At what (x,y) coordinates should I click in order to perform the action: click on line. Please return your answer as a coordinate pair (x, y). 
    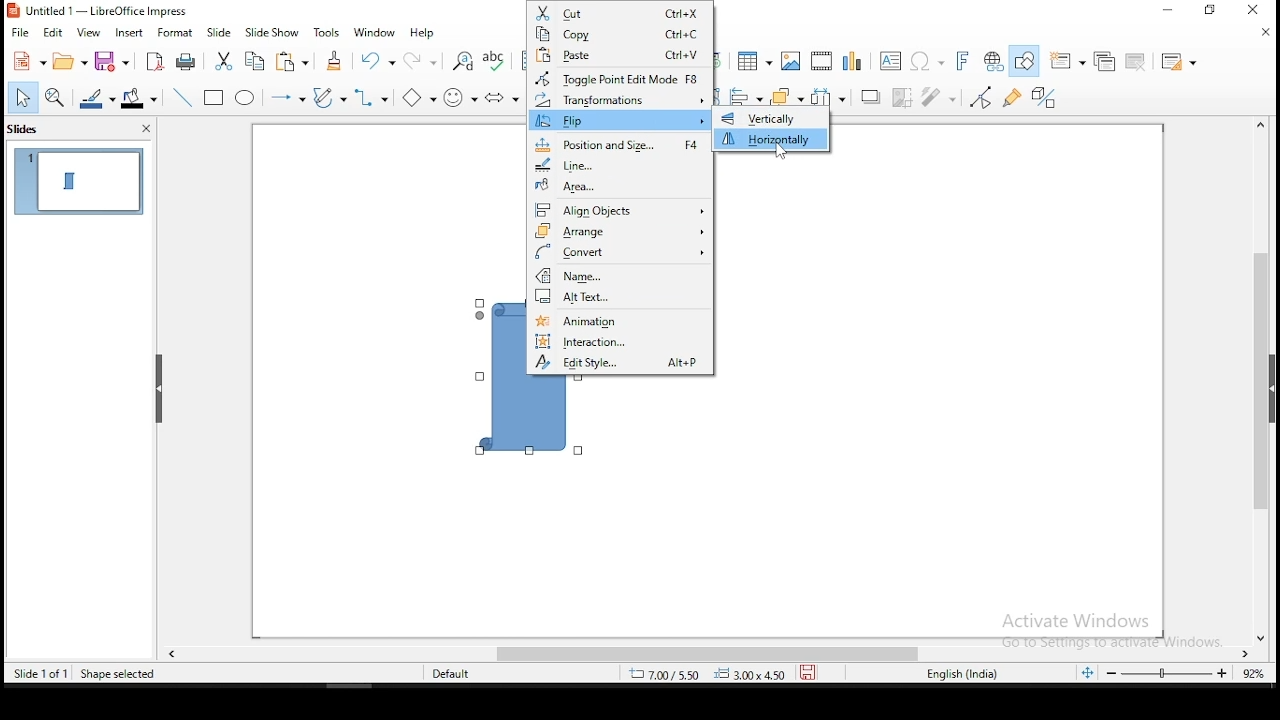
    Looking at the image, I should click on (181, 98).